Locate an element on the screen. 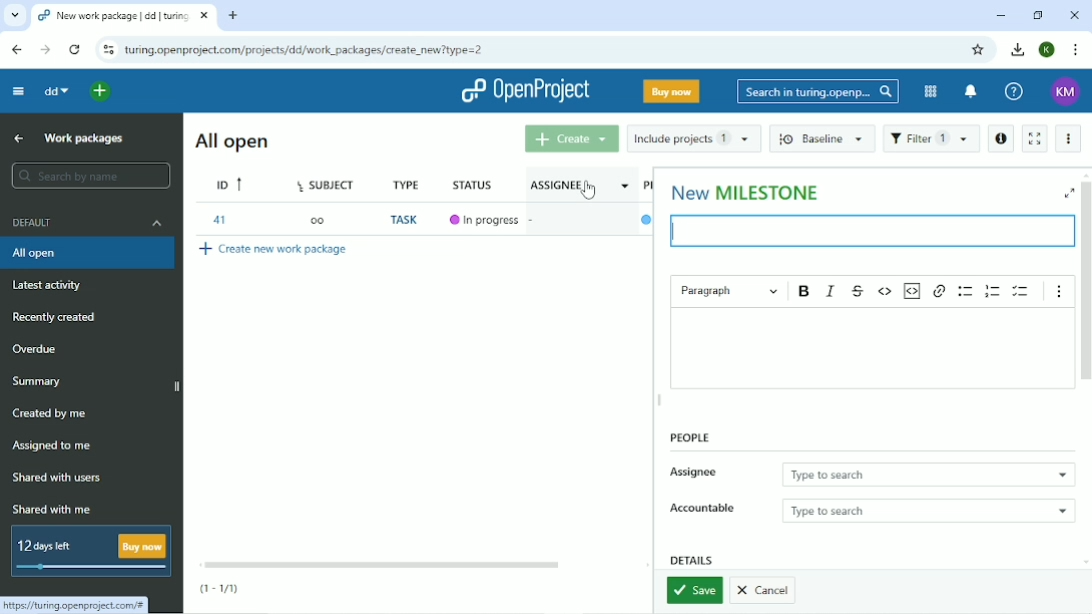  Activate zen mode is located at coordinates (1034, 139).